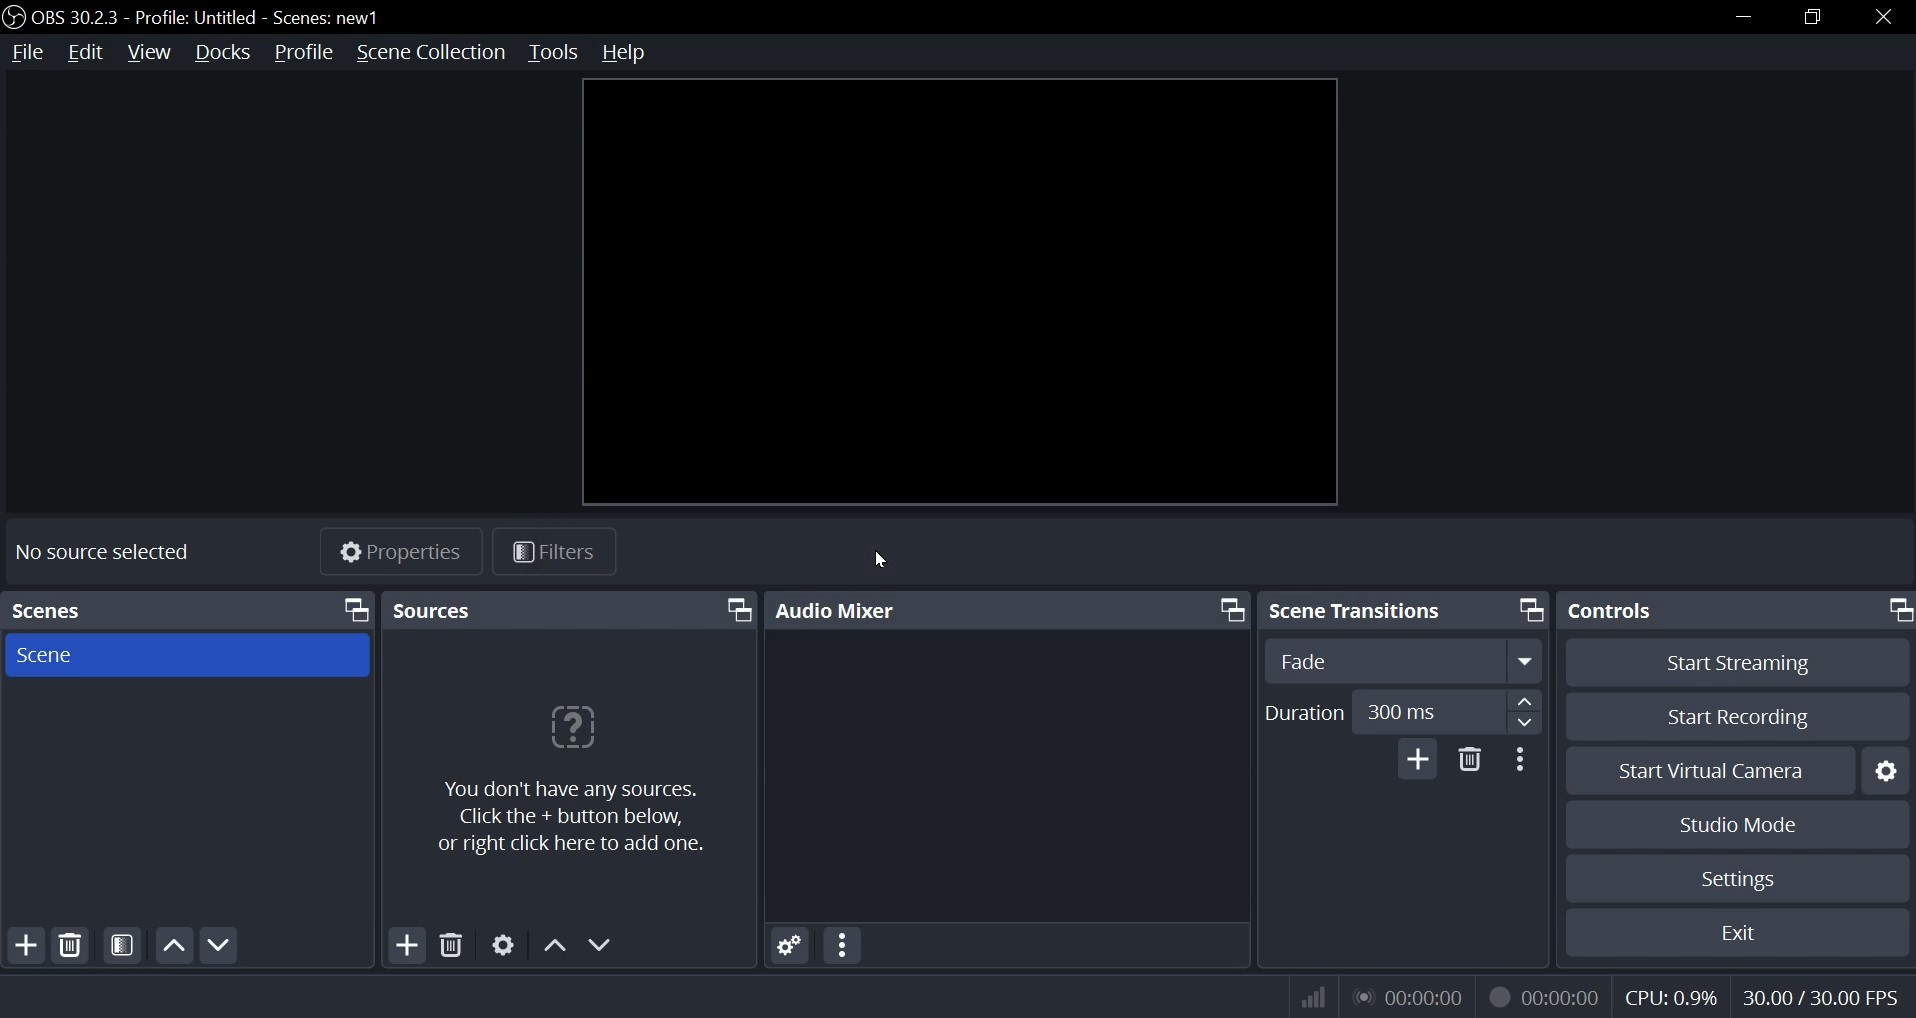 The image size is (1916, 1018). I want to click on No source selected, so click(102, 550).